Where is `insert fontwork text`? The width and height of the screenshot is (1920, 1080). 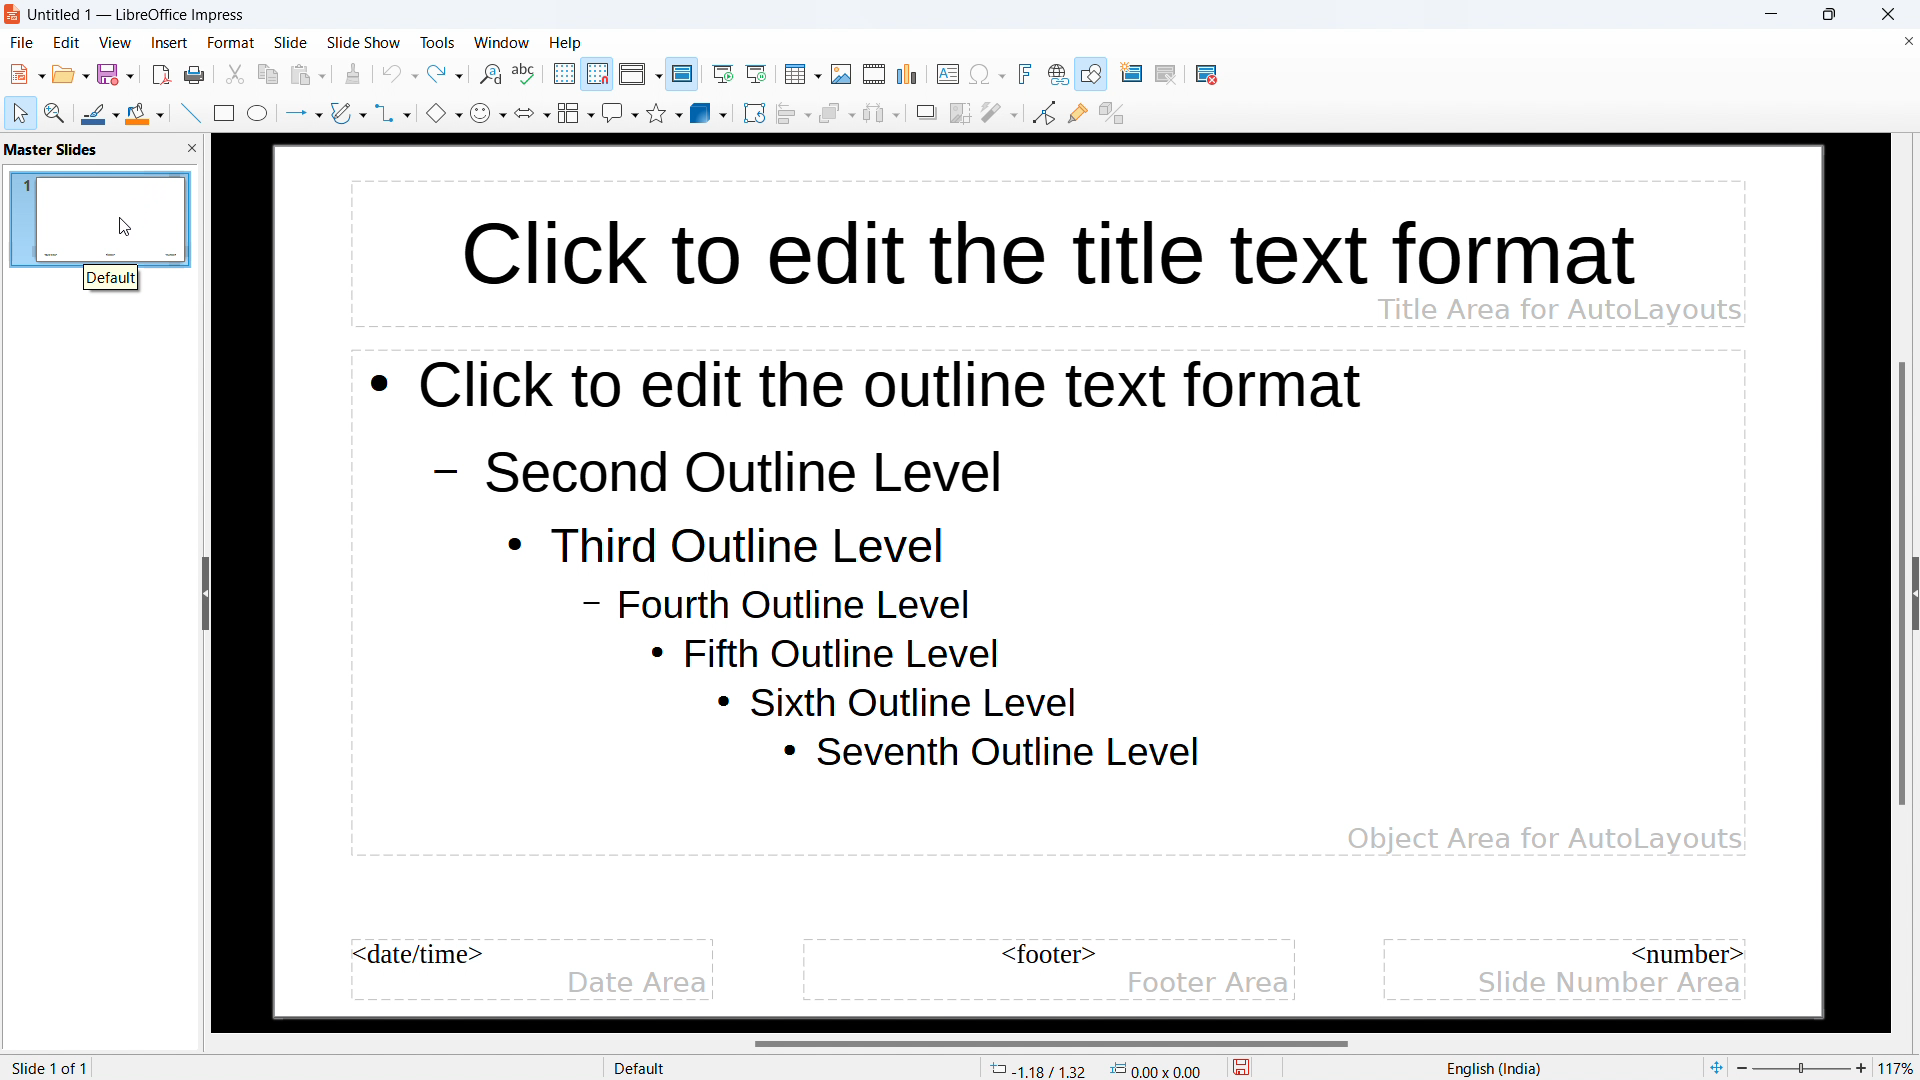 insert fontwork text is located at coordinates (1025, 74).